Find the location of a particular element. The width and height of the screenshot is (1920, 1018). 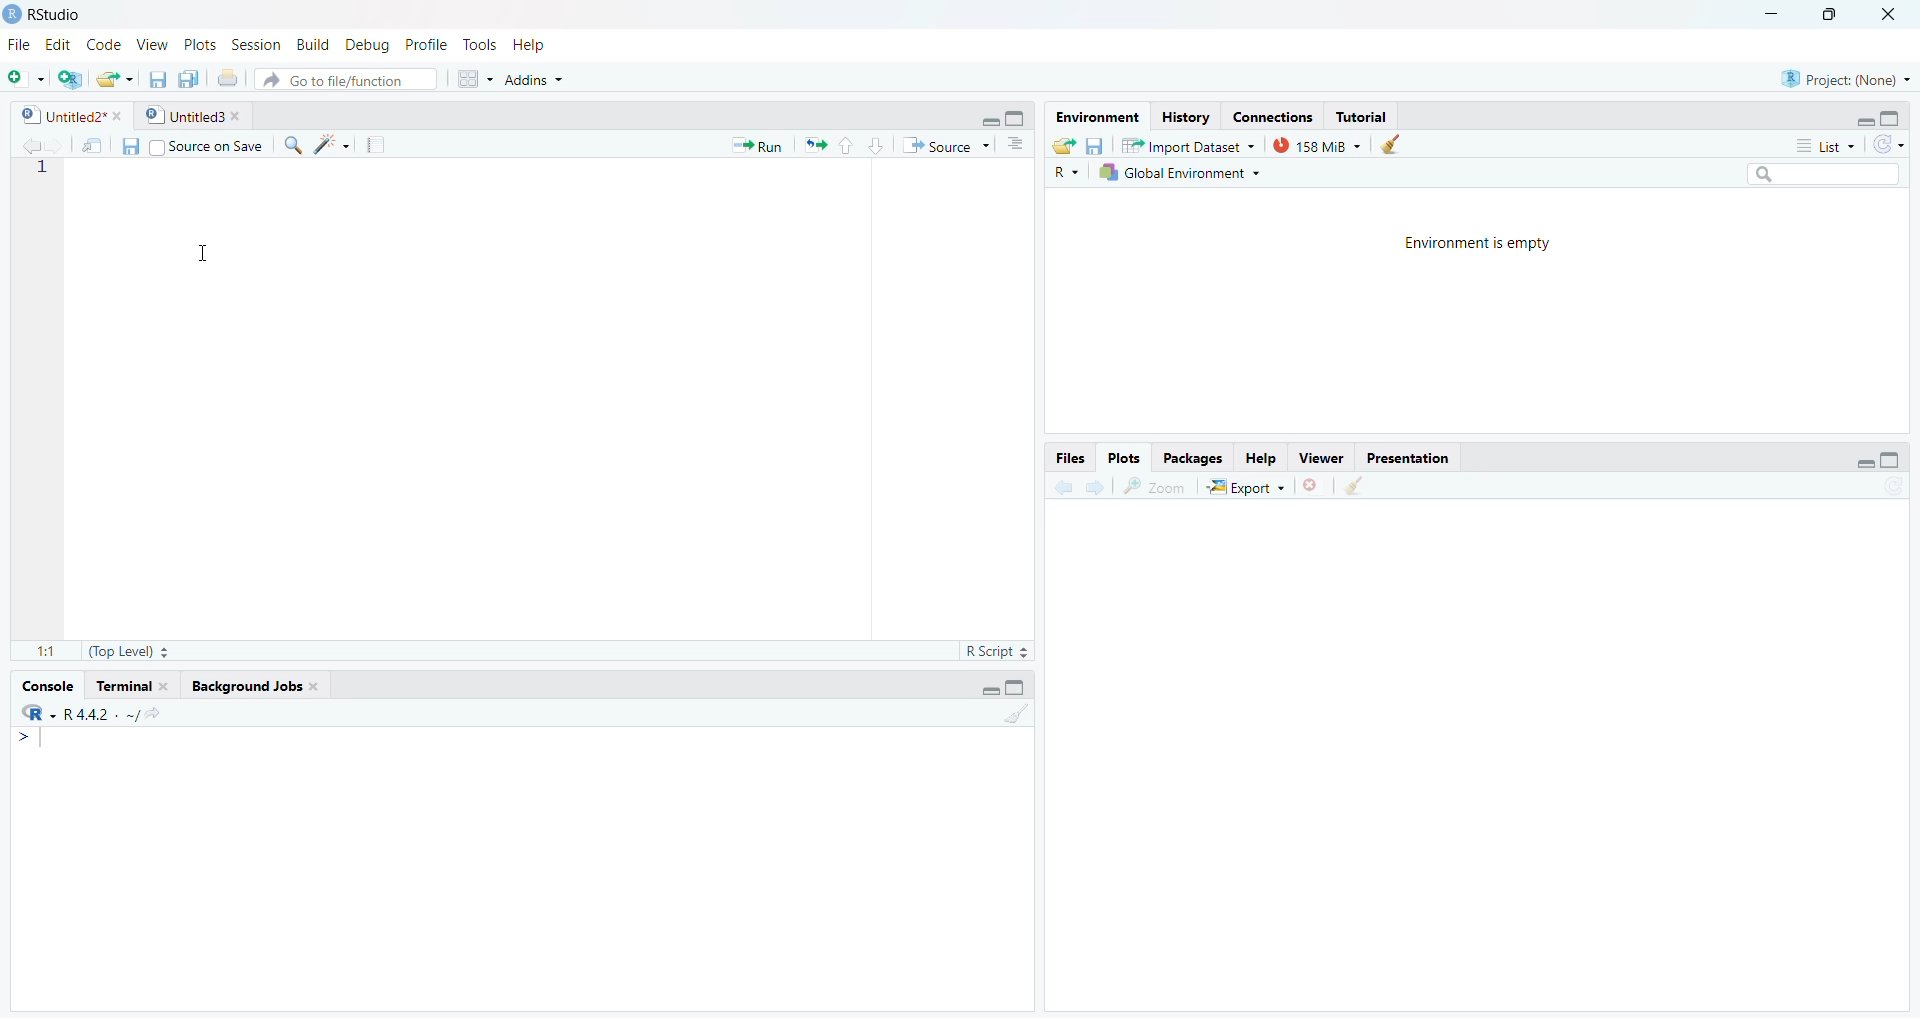

minimize/maximize is located at coordinates (1882, 117).